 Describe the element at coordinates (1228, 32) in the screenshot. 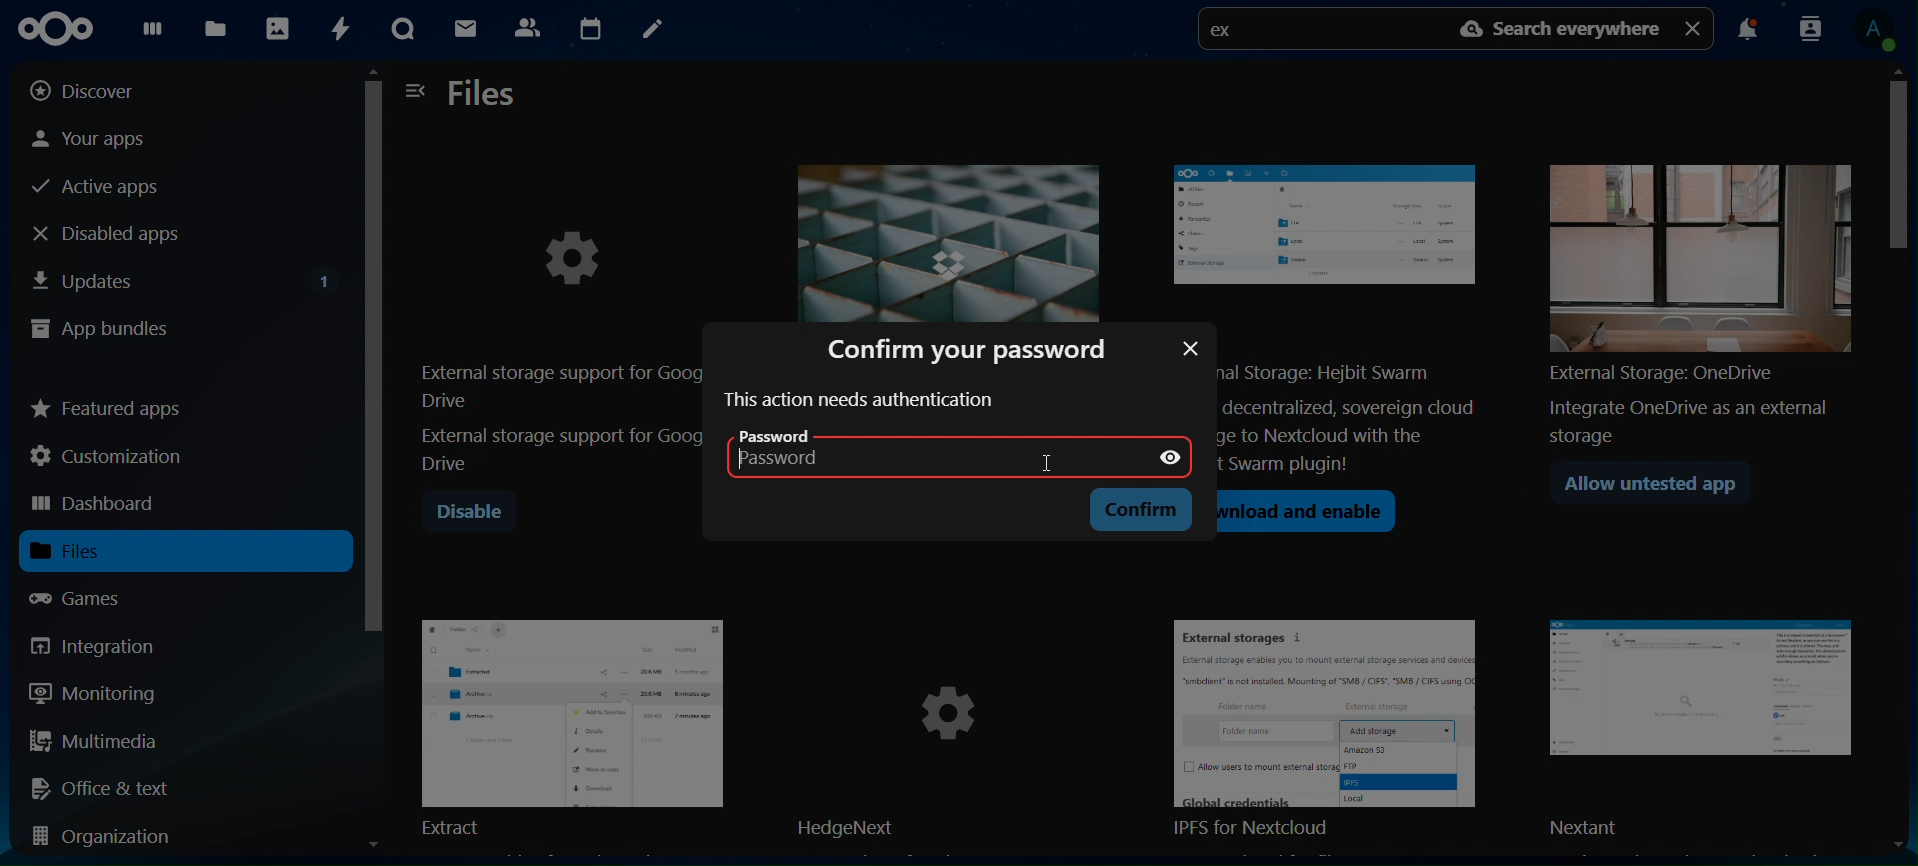

I see `ex` at that location.